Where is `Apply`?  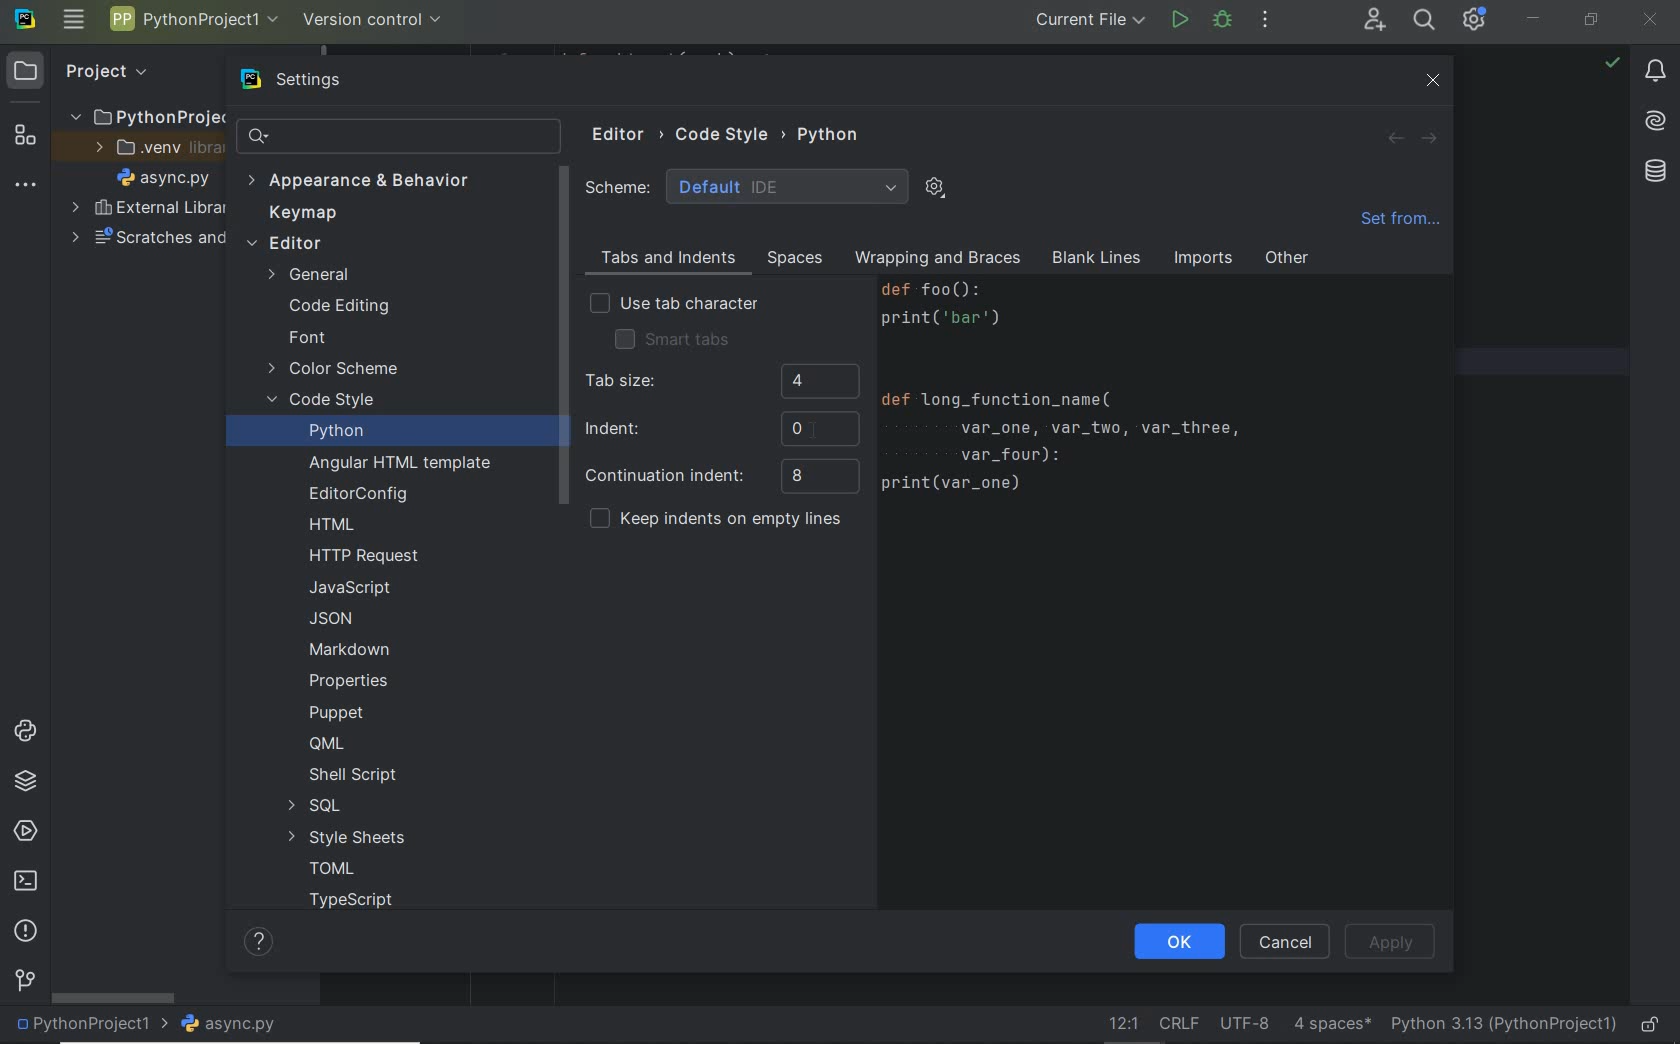
Apply is located at coordinates (1391, 942).